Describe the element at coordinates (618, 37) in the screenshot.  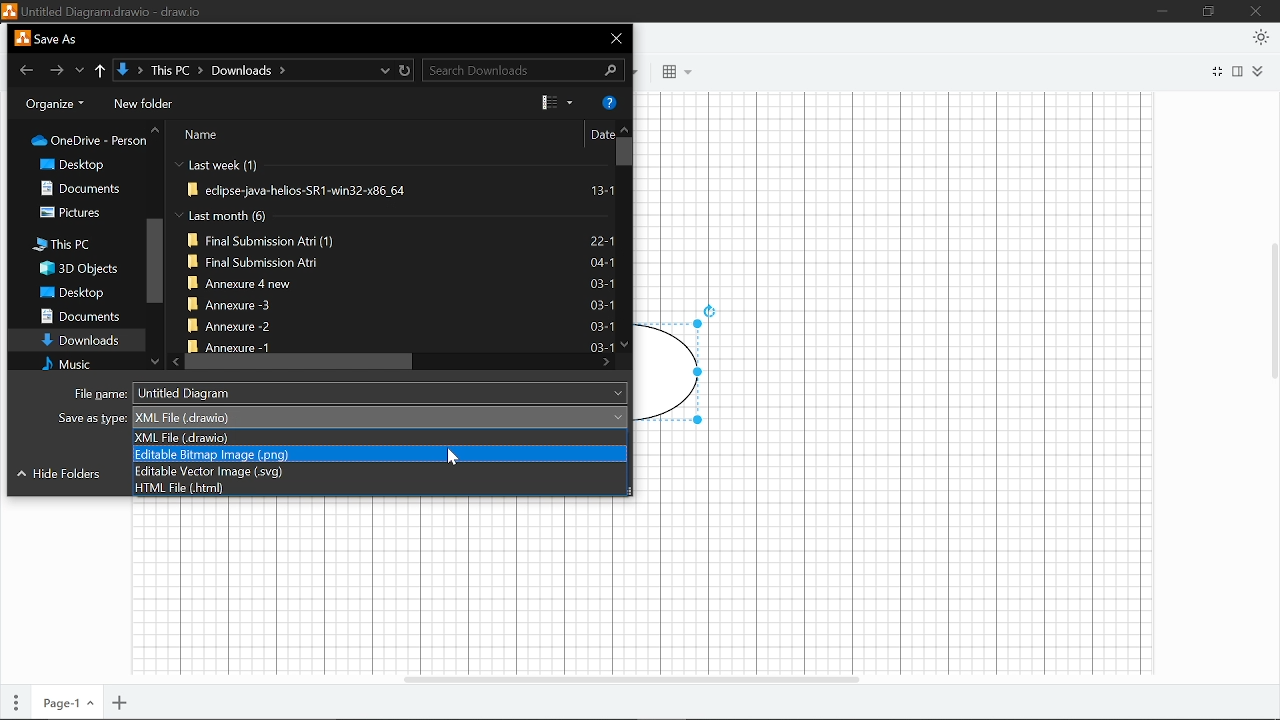
I see `close` at that location.